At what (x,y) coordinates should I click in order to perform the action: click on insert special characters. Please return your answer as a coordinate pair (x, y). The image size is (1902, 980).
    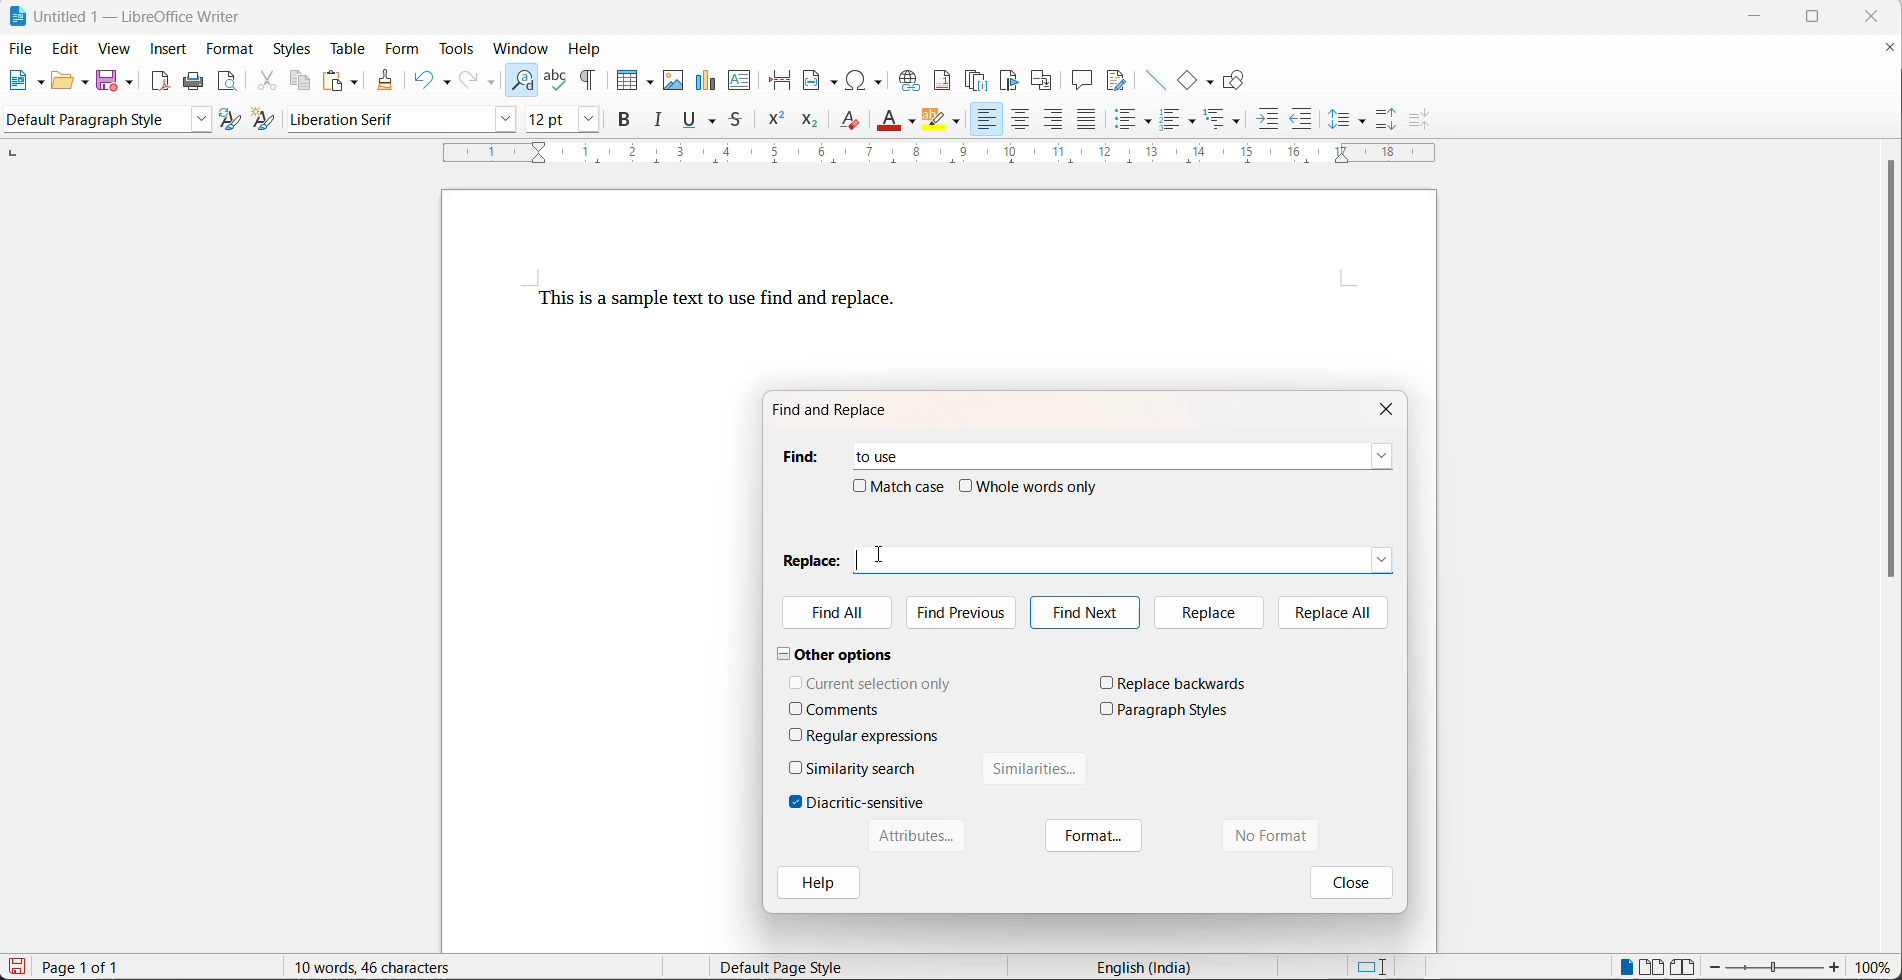
    Looking at the image, I should click on (870, 80).